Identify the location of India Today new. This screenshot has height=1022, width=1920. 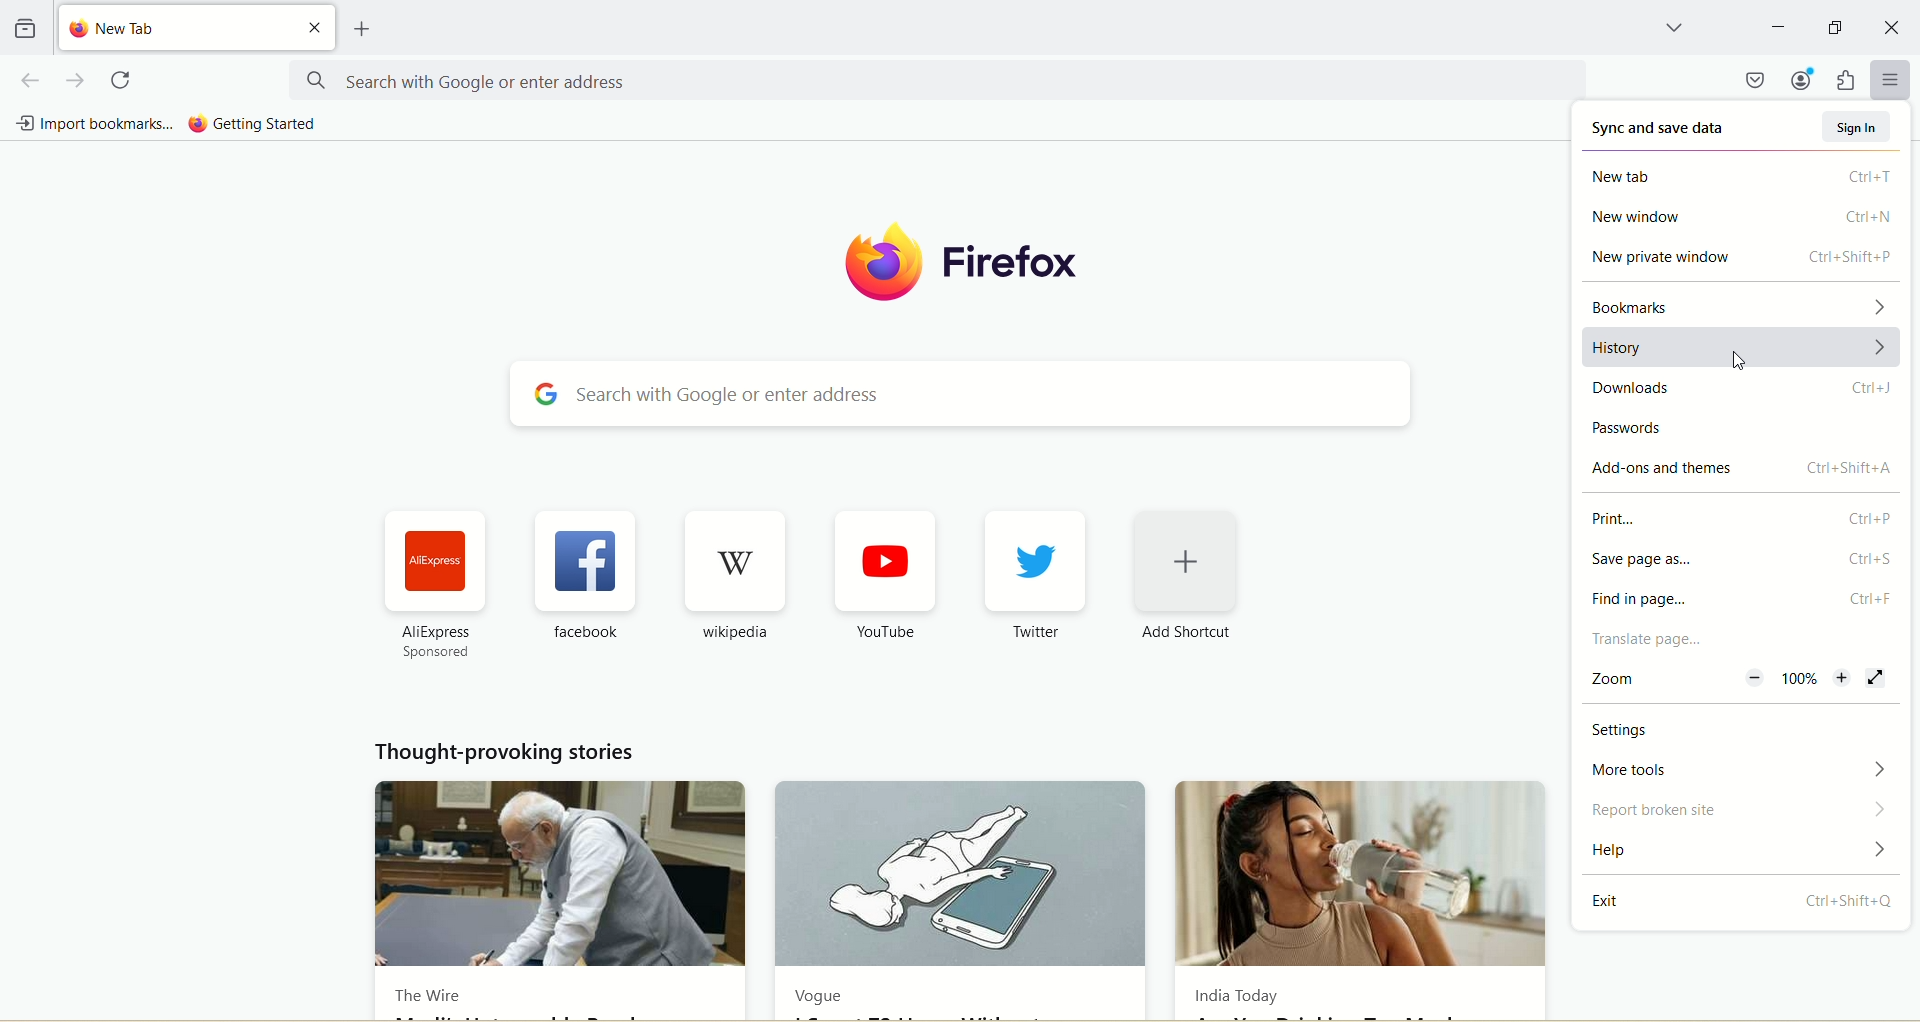
(1366, 873).